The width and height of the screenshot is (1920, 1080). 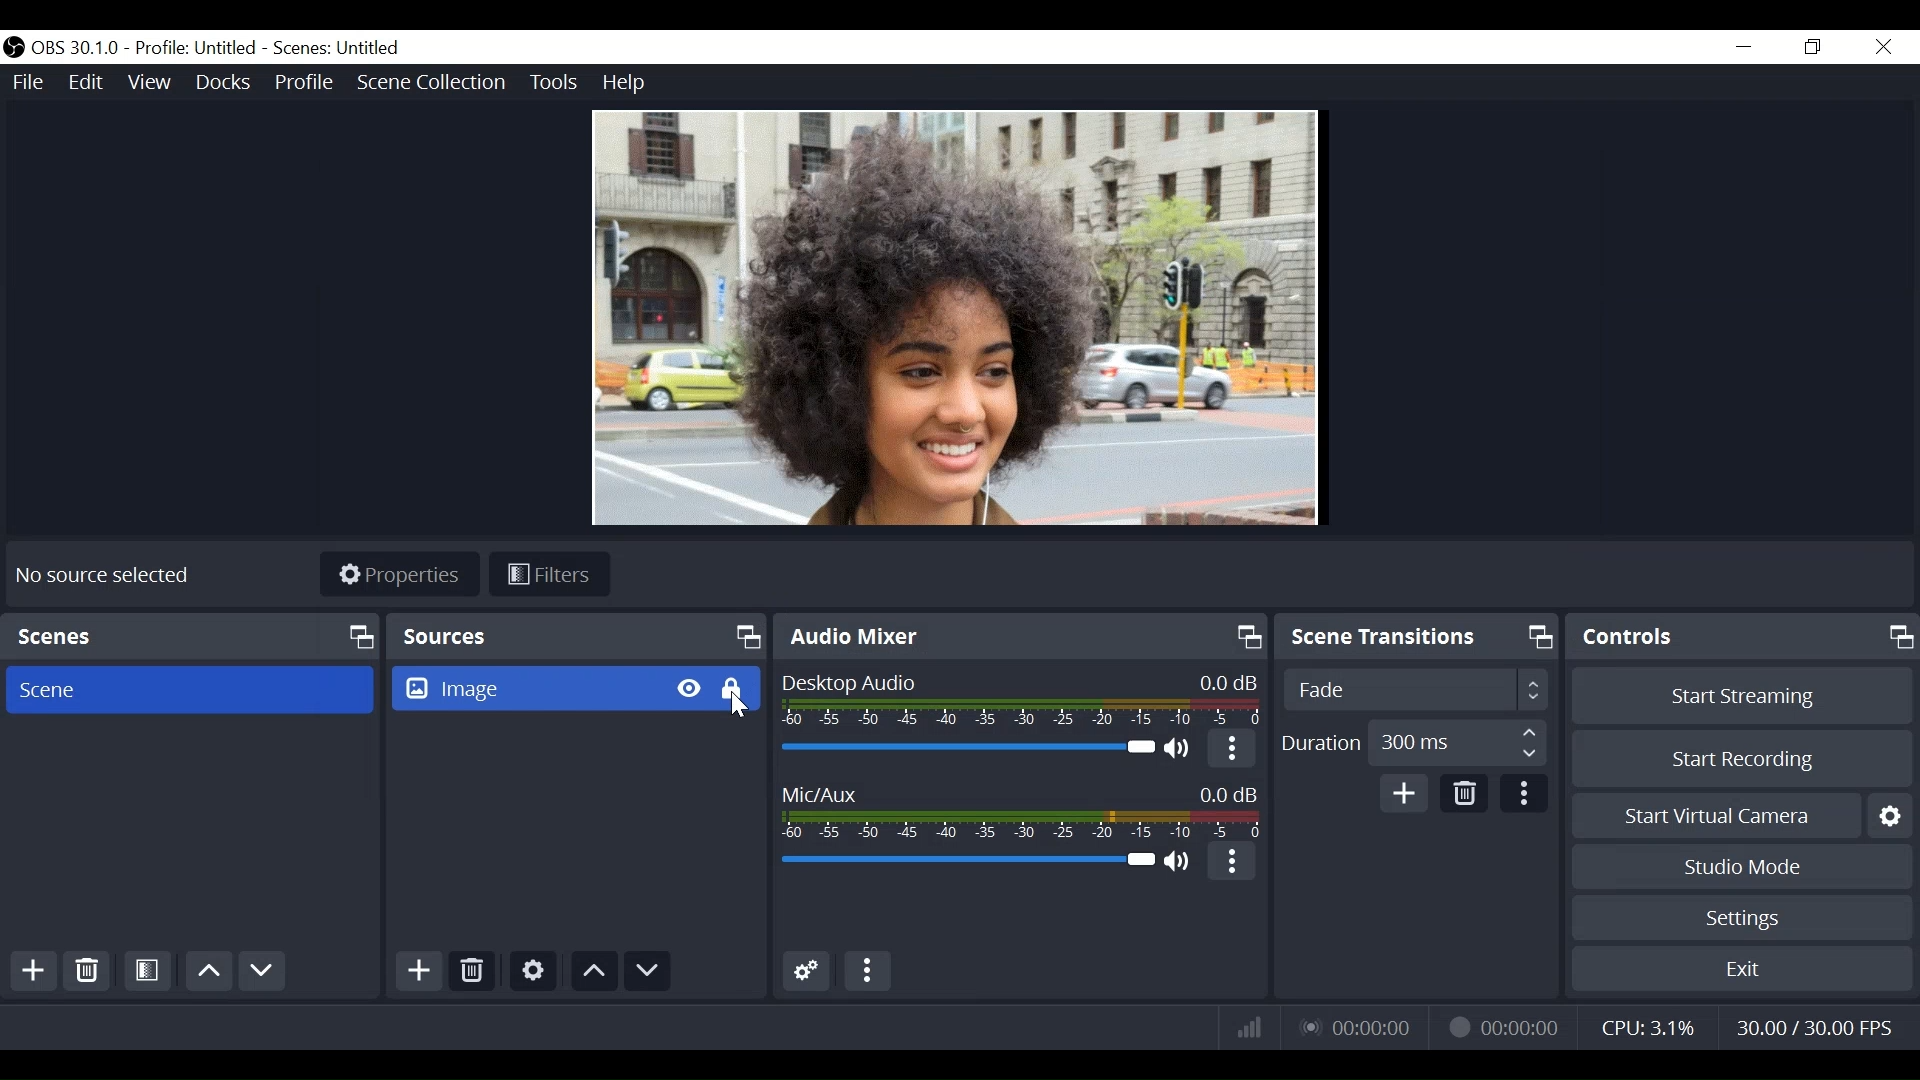 What do you see at coordinates (1713, 815) in the screenshot?
I see `Start Virtual Camera` at bounding box center [1713, 815].